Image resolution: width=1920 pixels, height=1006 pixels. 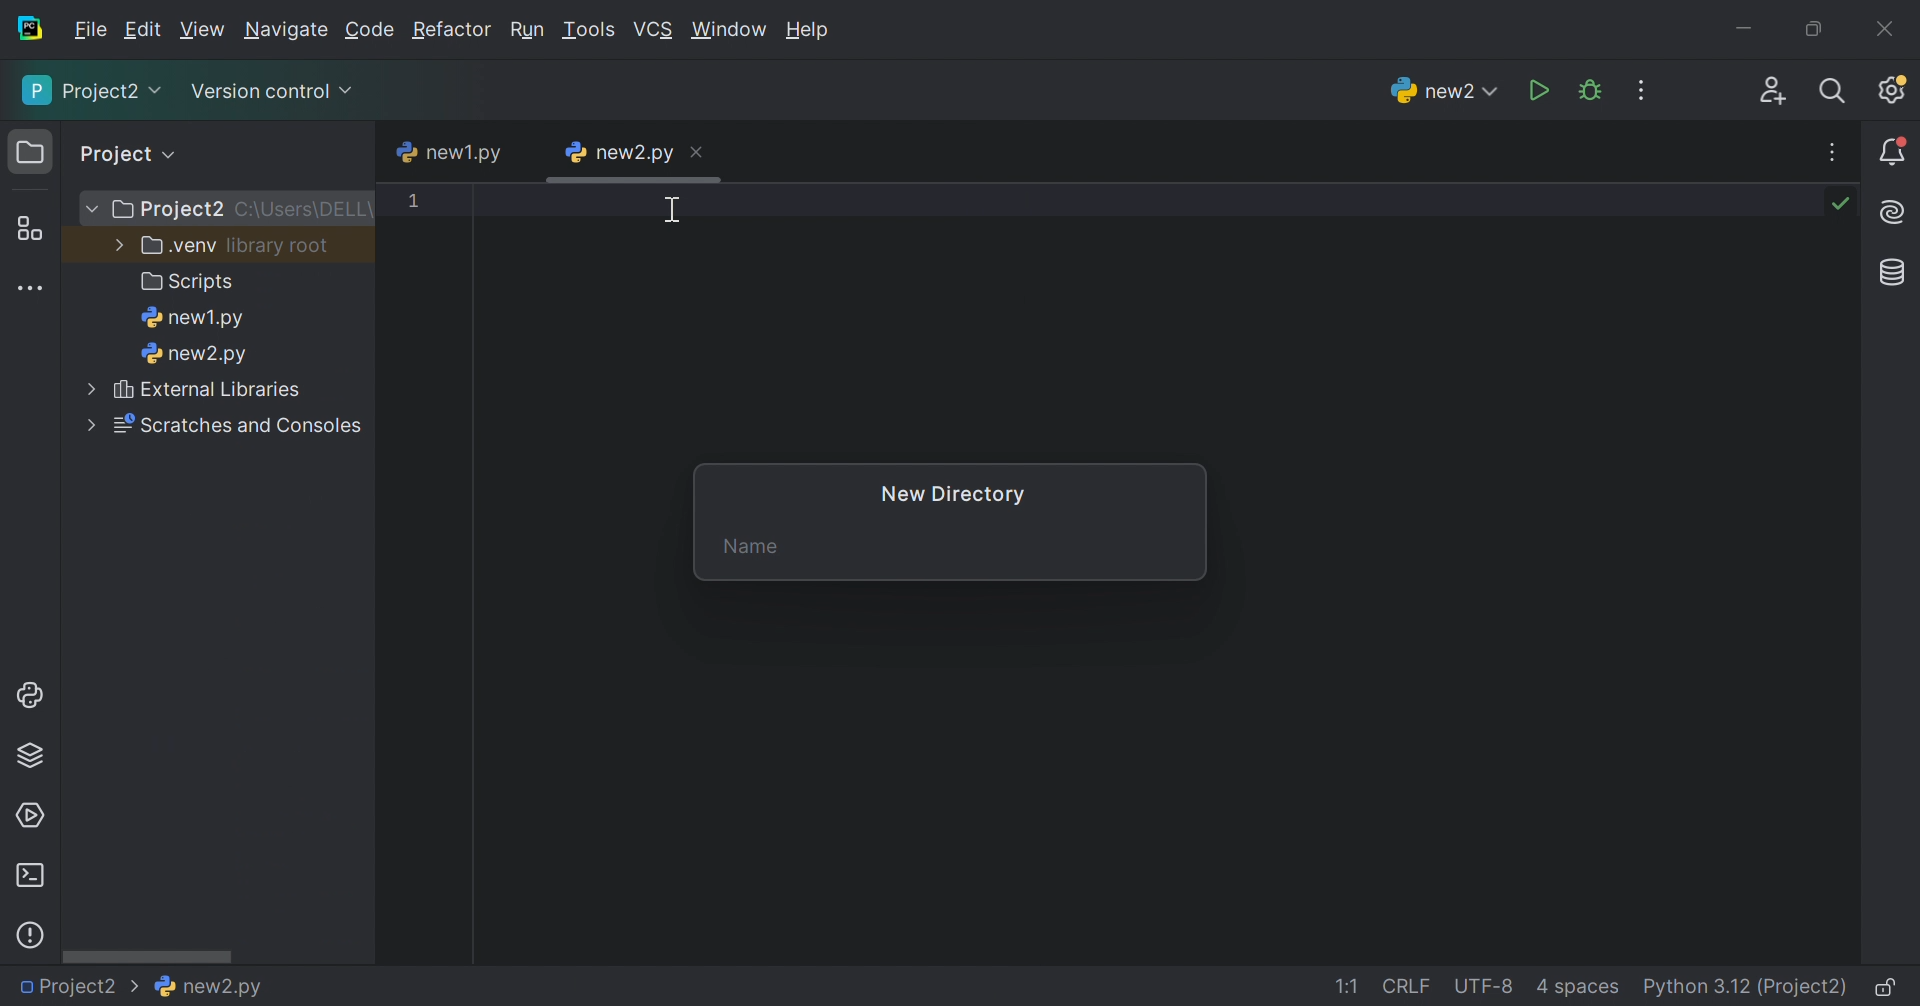 I want to click on Project2, so click(x=71, y=987).